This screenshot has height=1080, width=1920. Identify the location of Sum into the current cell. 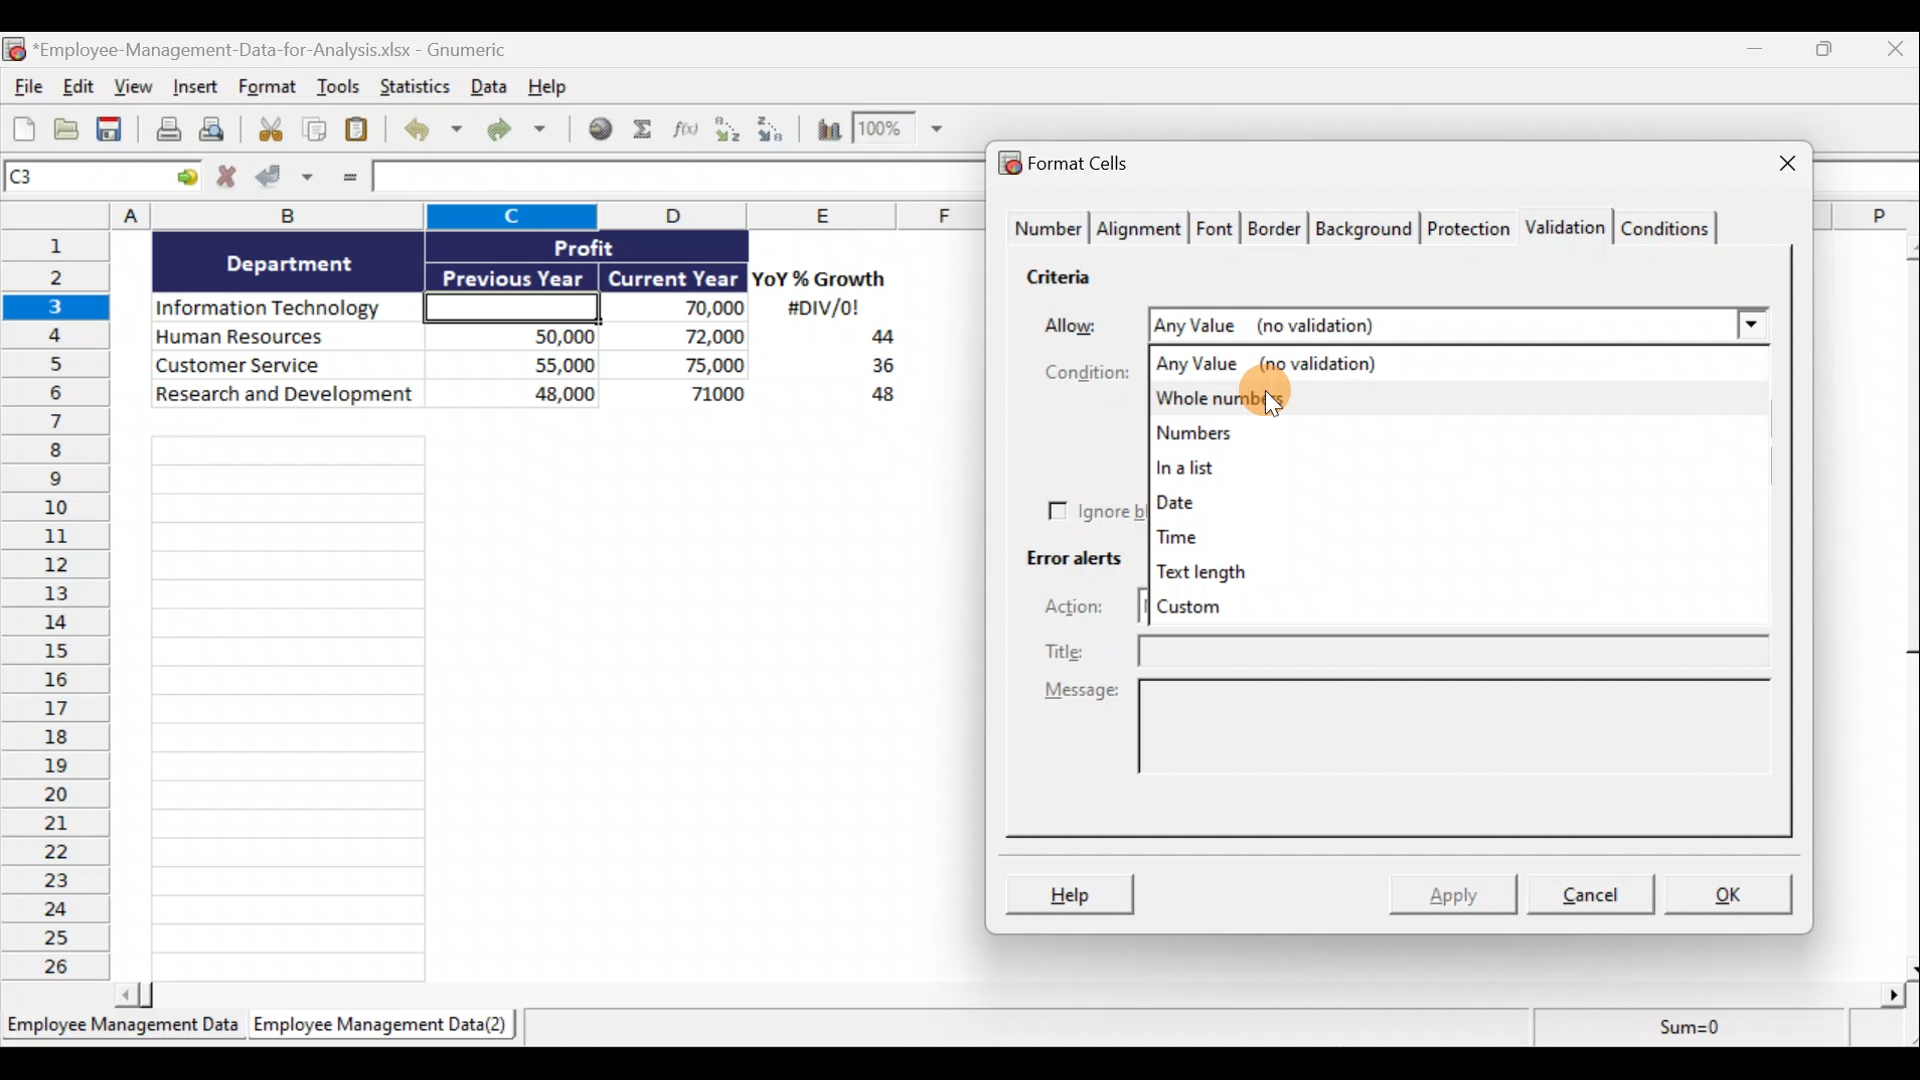
(645, 131).